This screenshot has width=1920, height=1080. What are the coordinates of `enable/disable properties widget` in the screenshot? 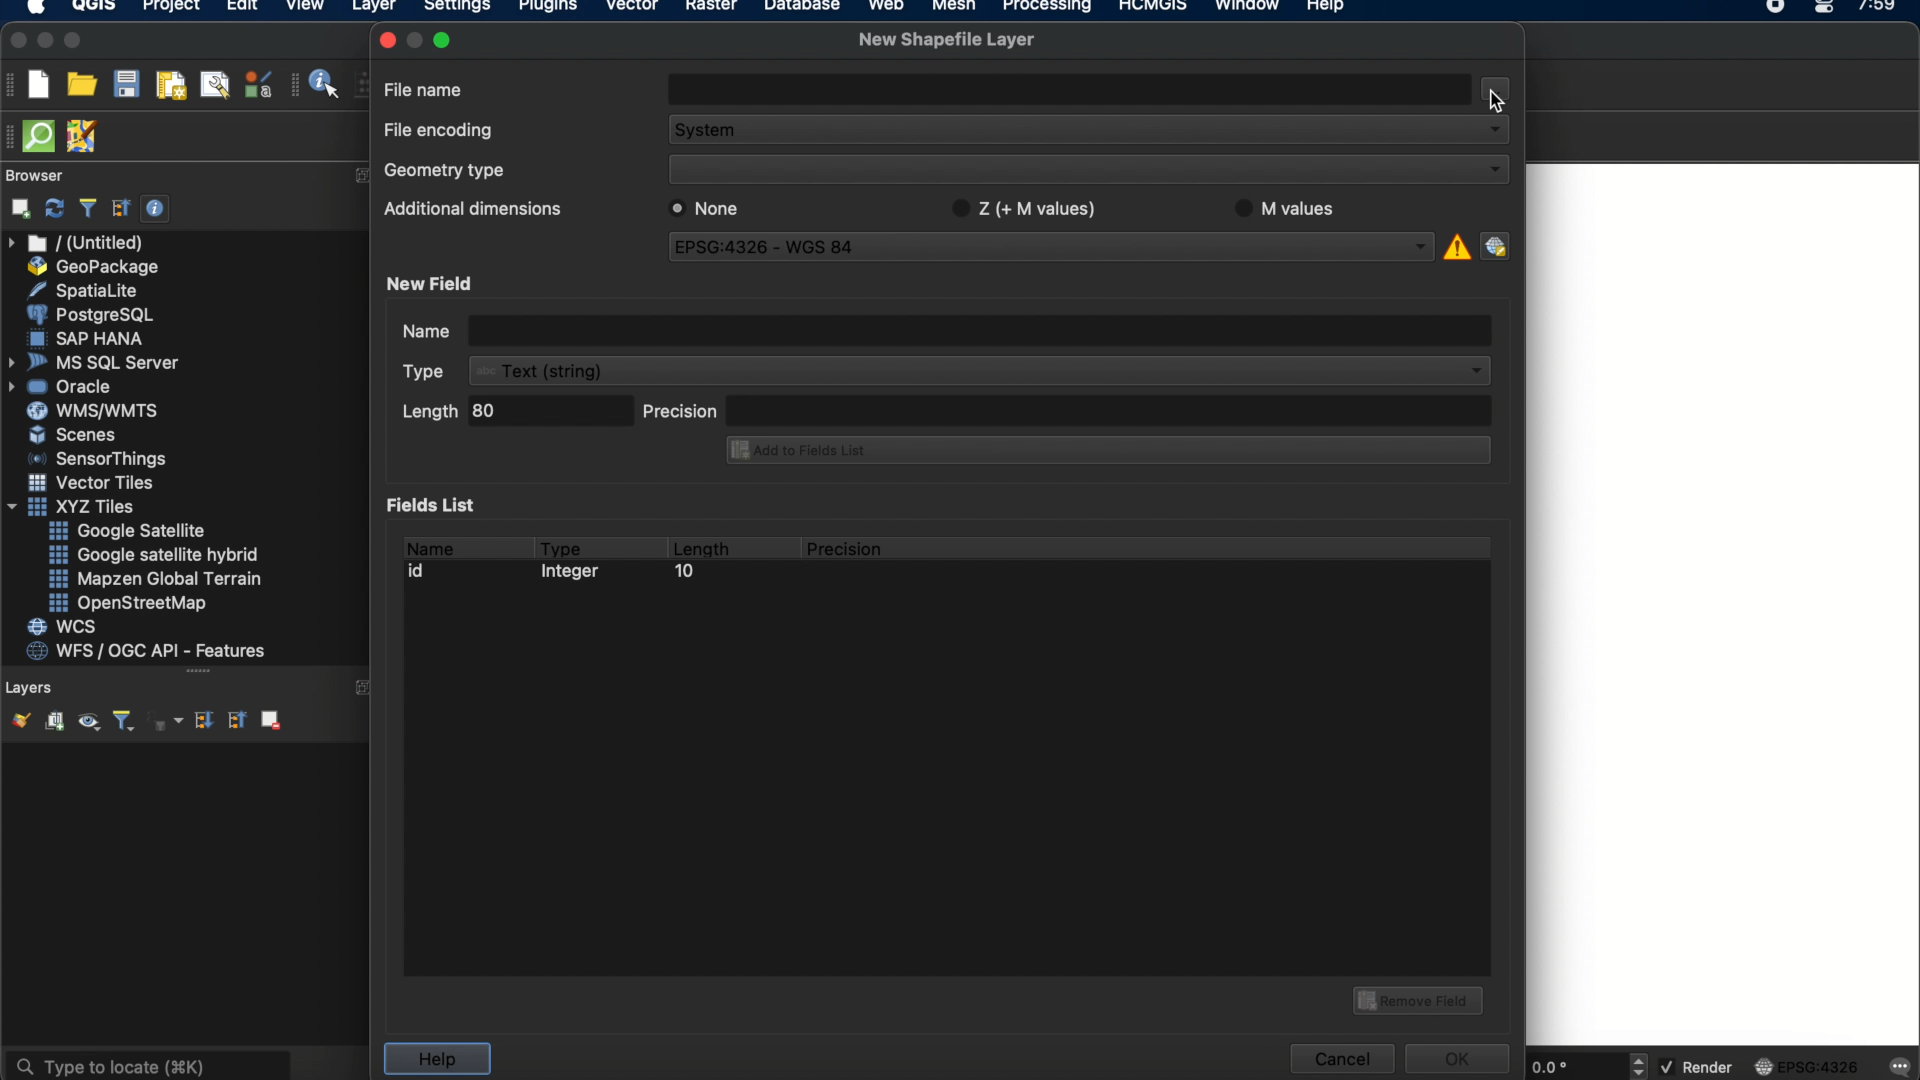 It's located at (156, 209).